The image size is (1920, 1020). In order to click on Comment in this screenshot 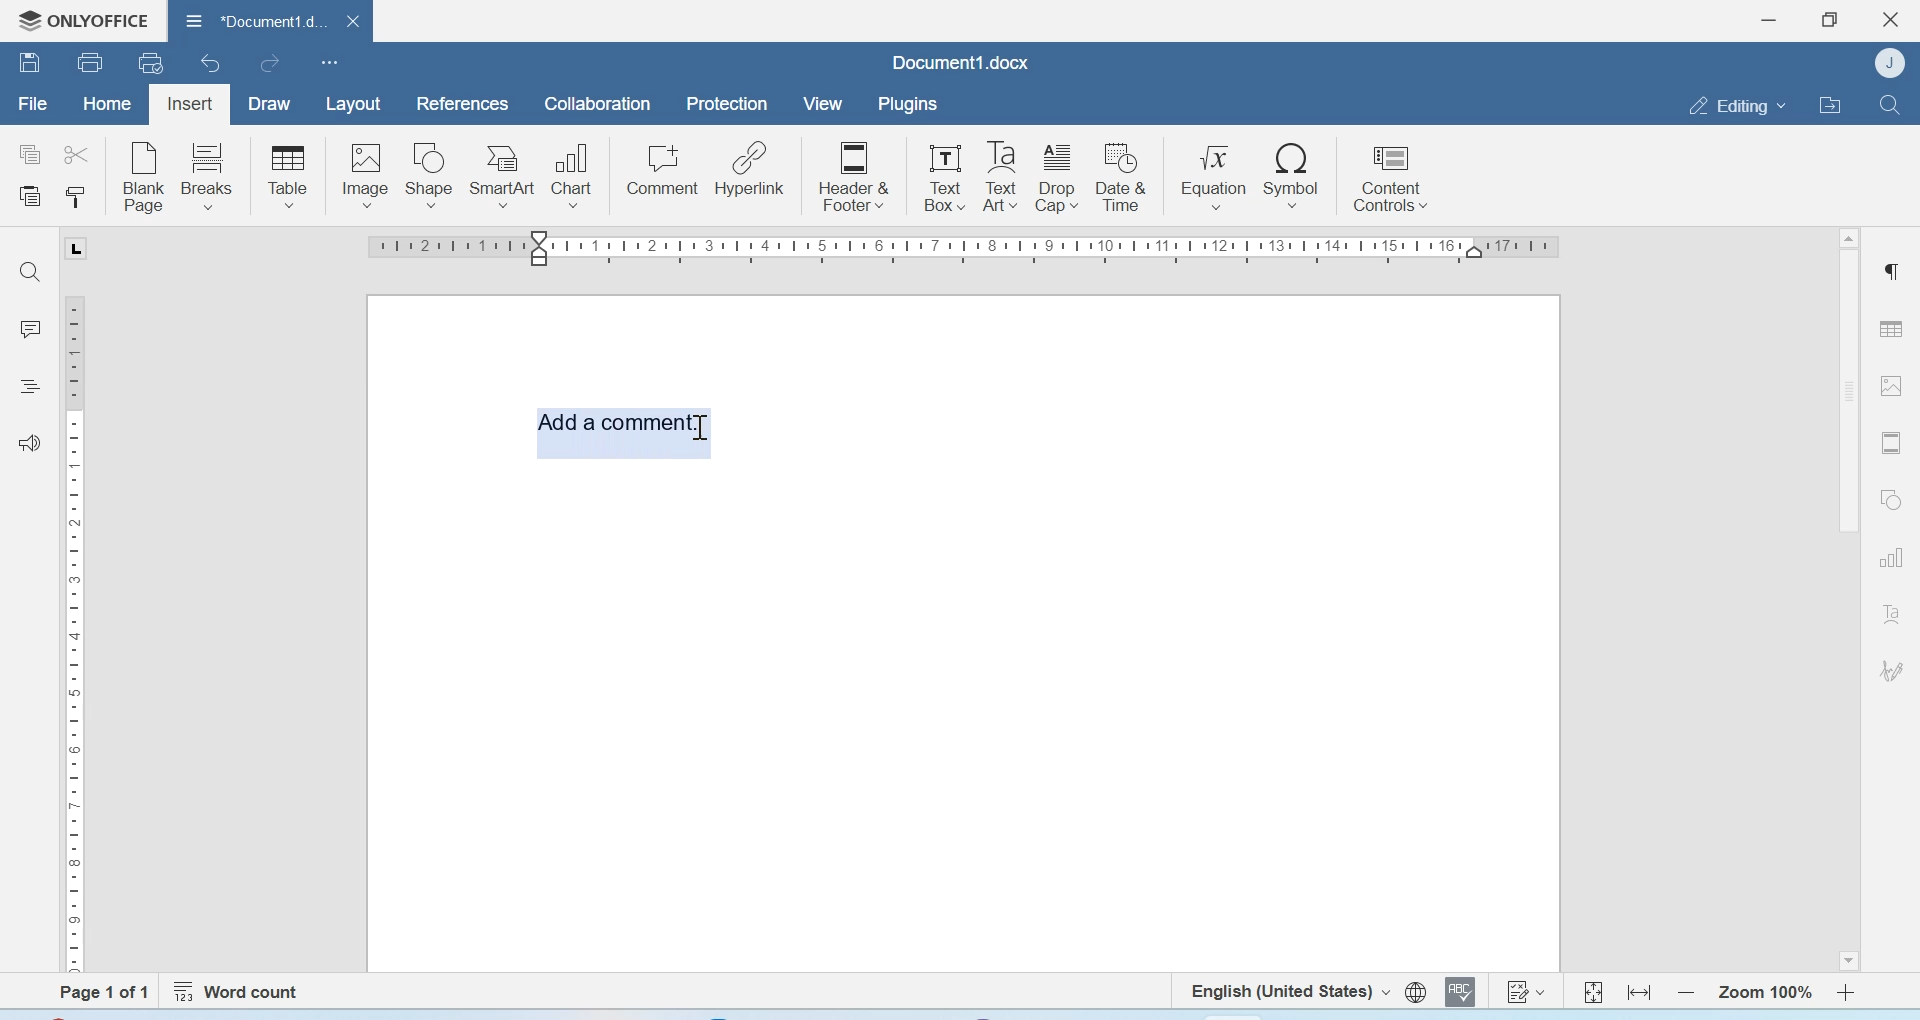, I will do `click(663, 170)`.